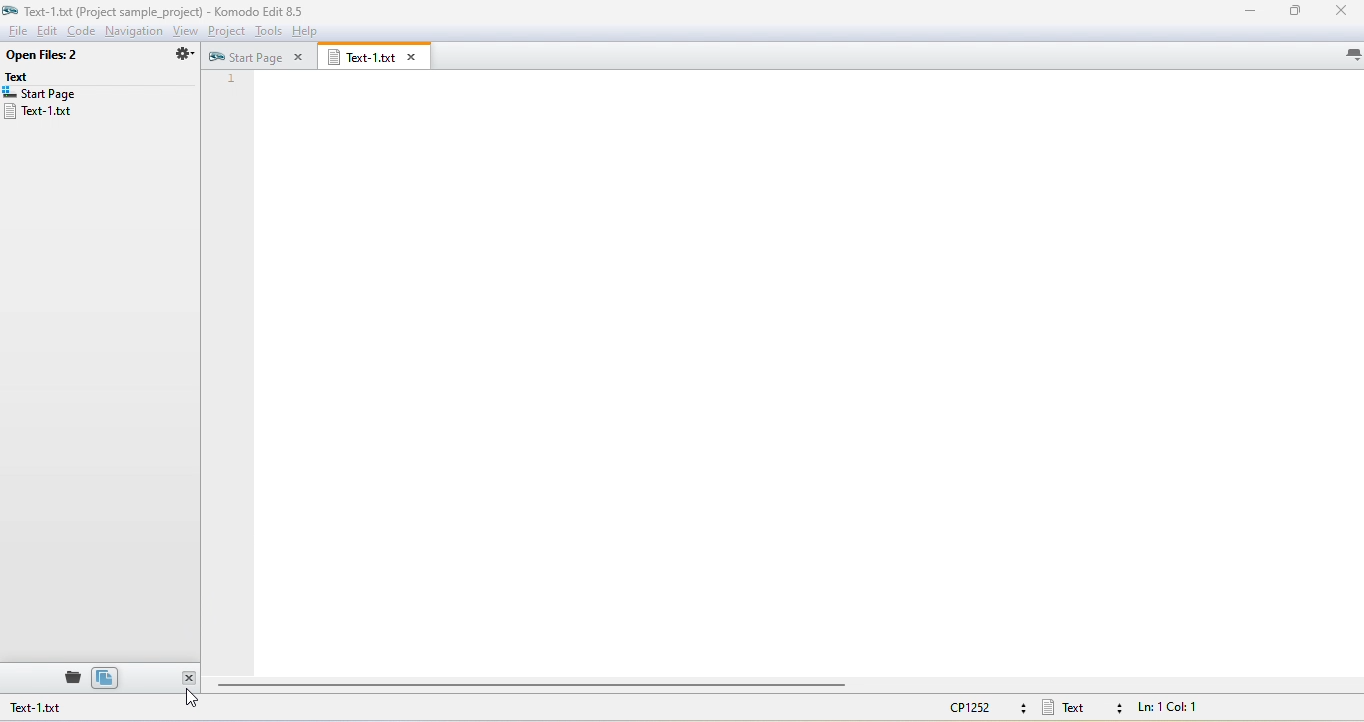 This screenshot has height=722, width=1364. I want to click on close tab, so click(298, 56).